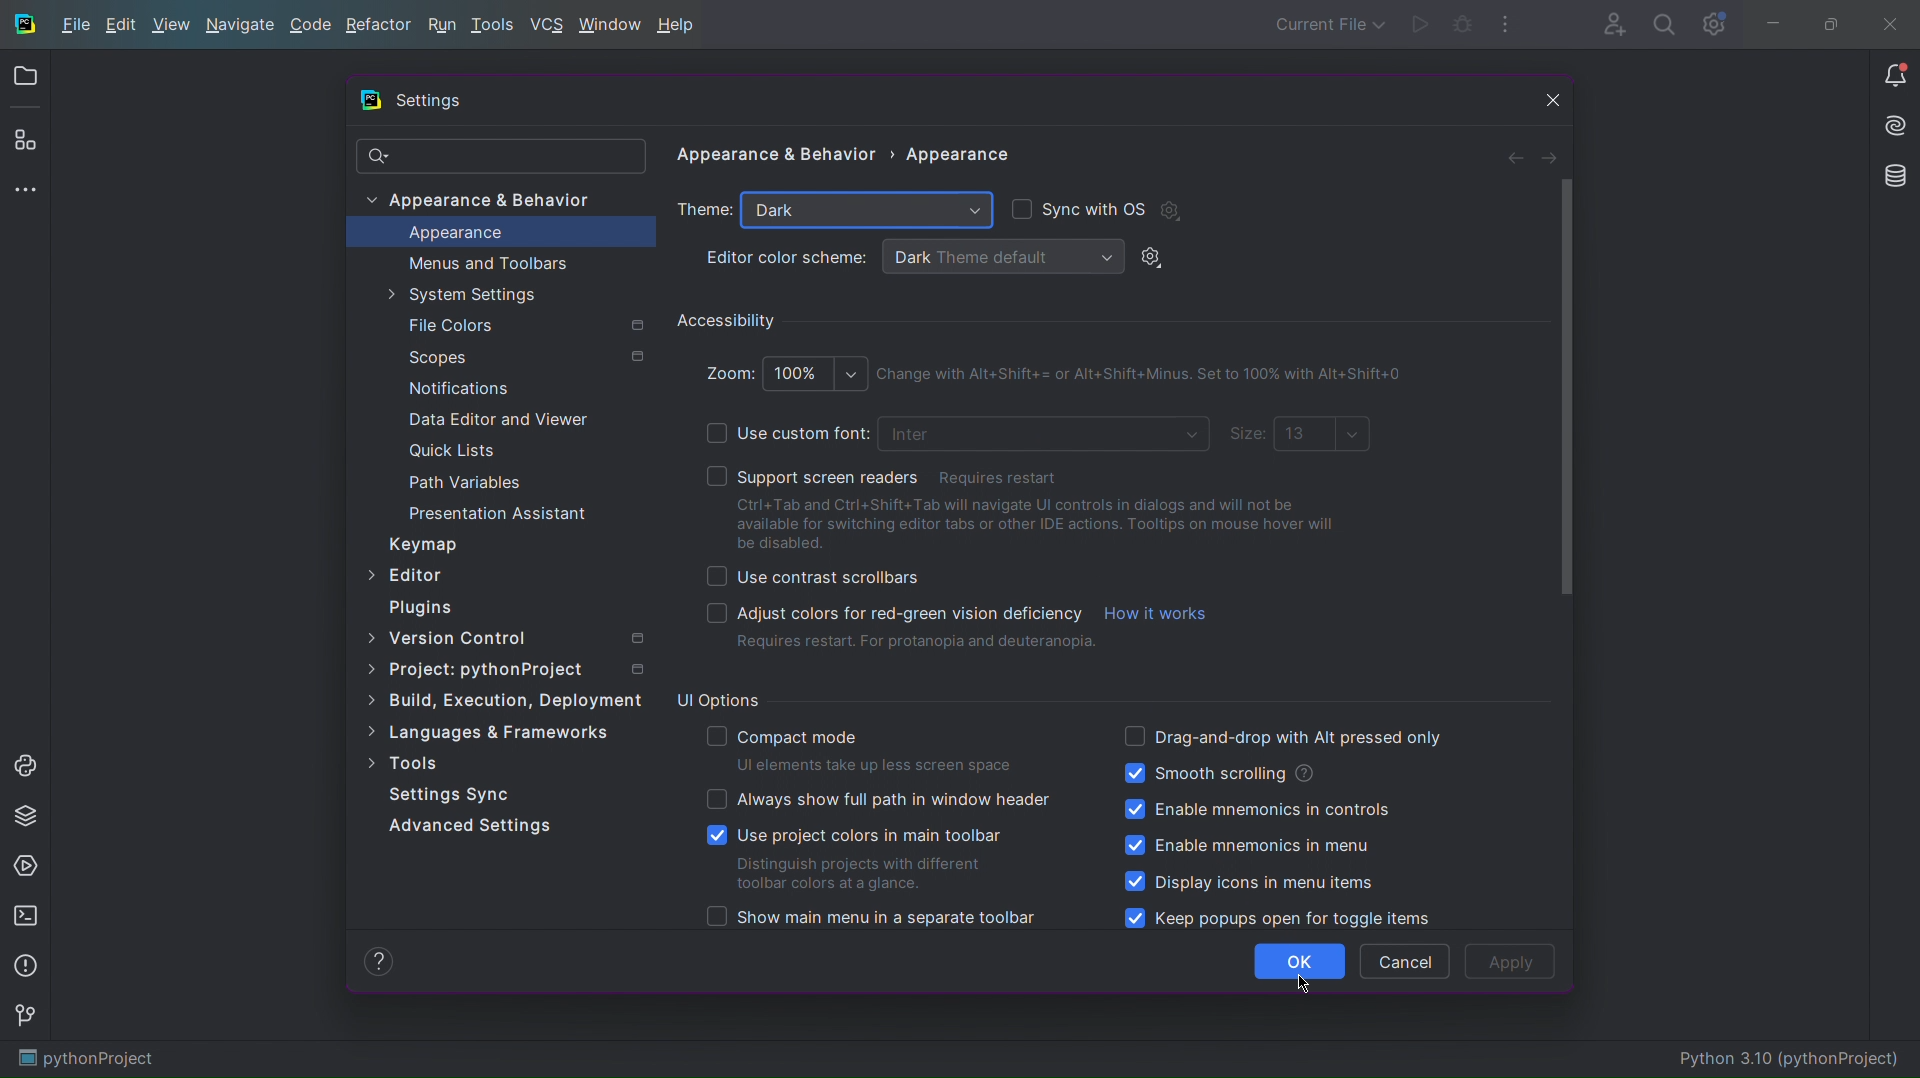  Describe the element at coordinates (1256, 811) in the screenshot. I see `Enable mnemonics in controls` at that location.